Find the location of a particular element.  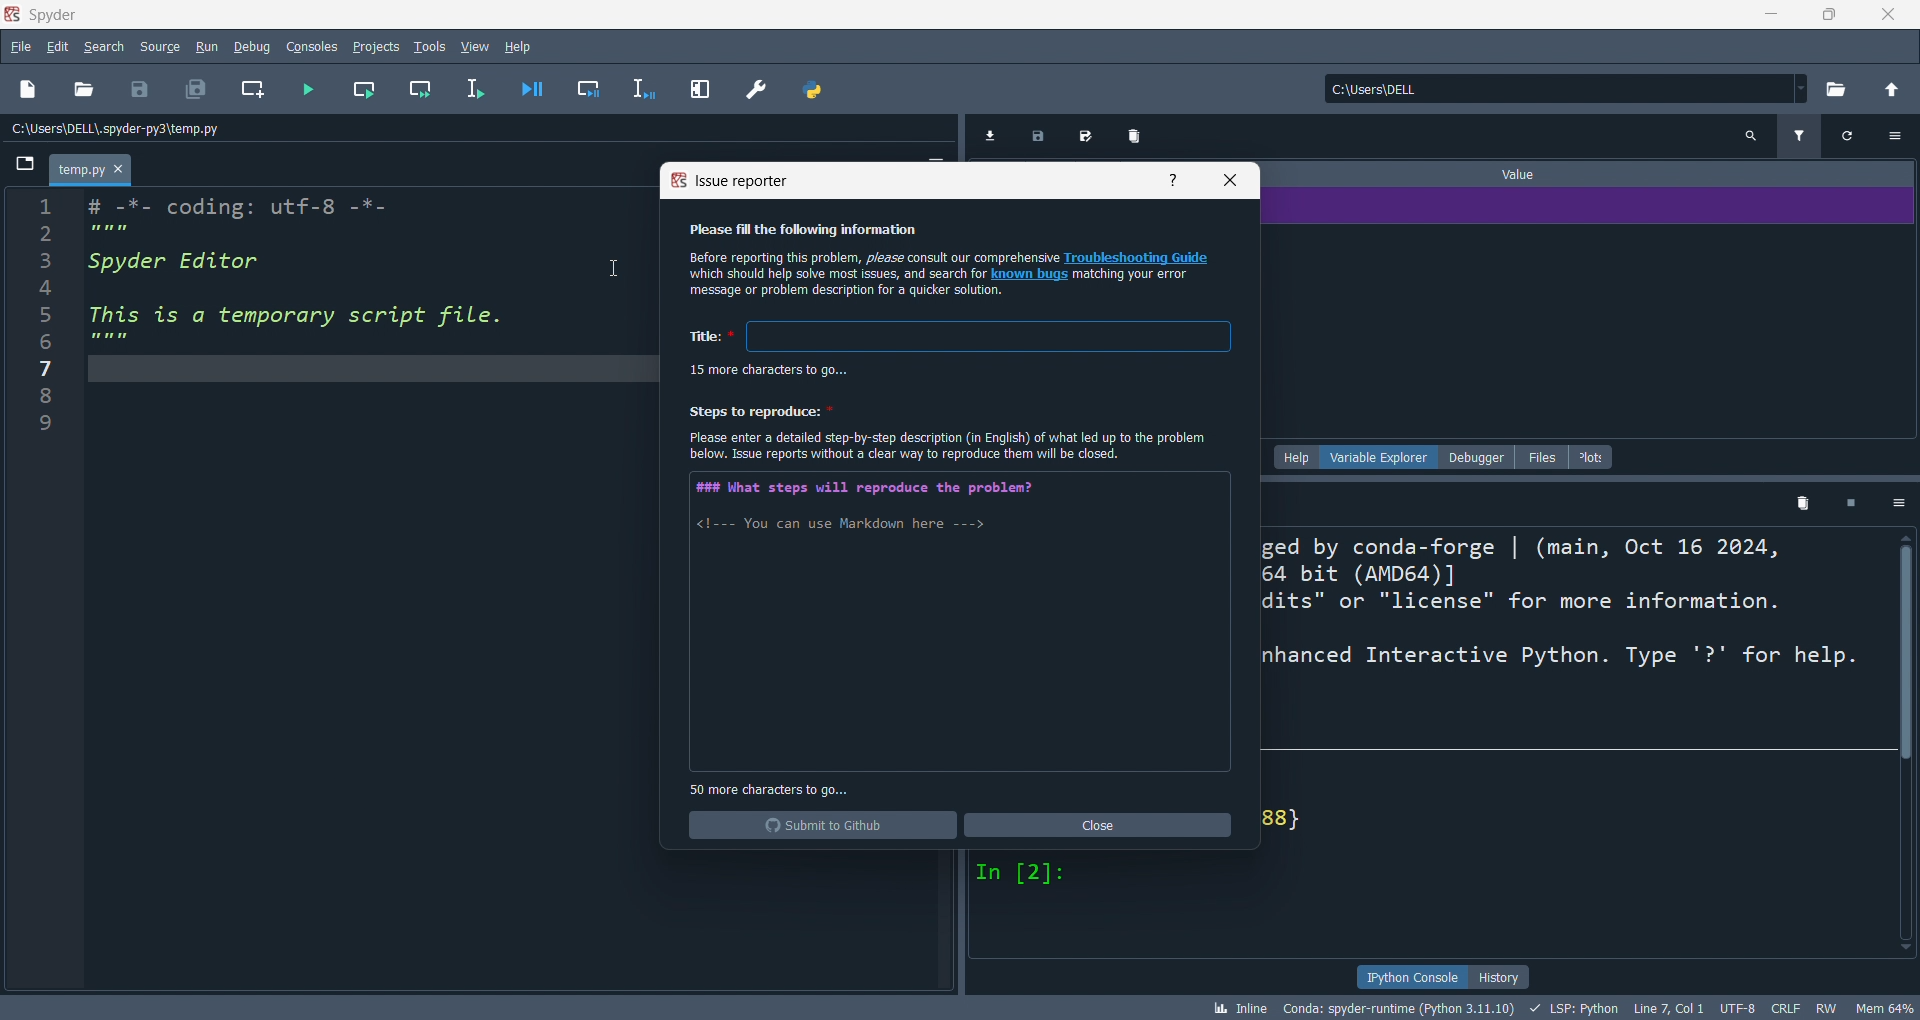

run cell is located at coordinates (368, 91).